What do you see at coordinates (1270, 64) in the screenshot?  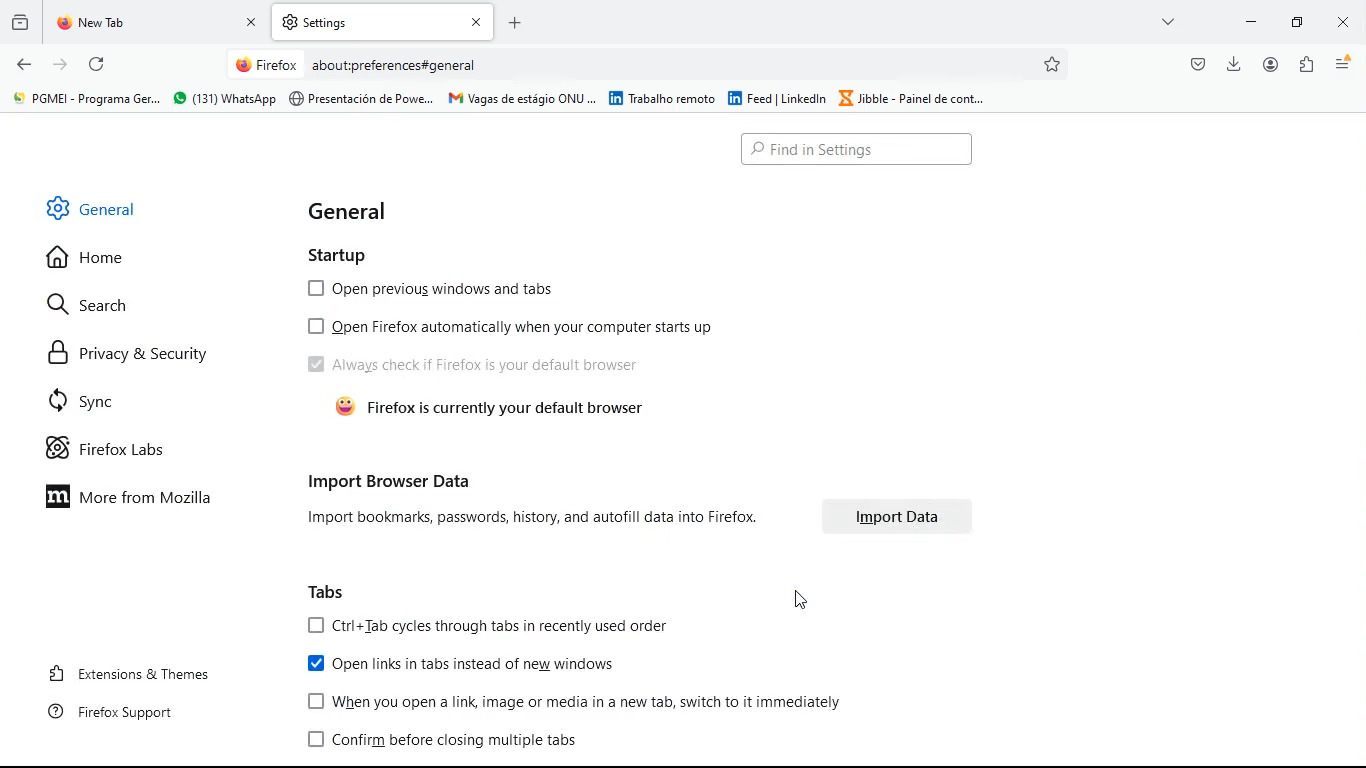 I see `profile` at bounding box center [1270, 64].